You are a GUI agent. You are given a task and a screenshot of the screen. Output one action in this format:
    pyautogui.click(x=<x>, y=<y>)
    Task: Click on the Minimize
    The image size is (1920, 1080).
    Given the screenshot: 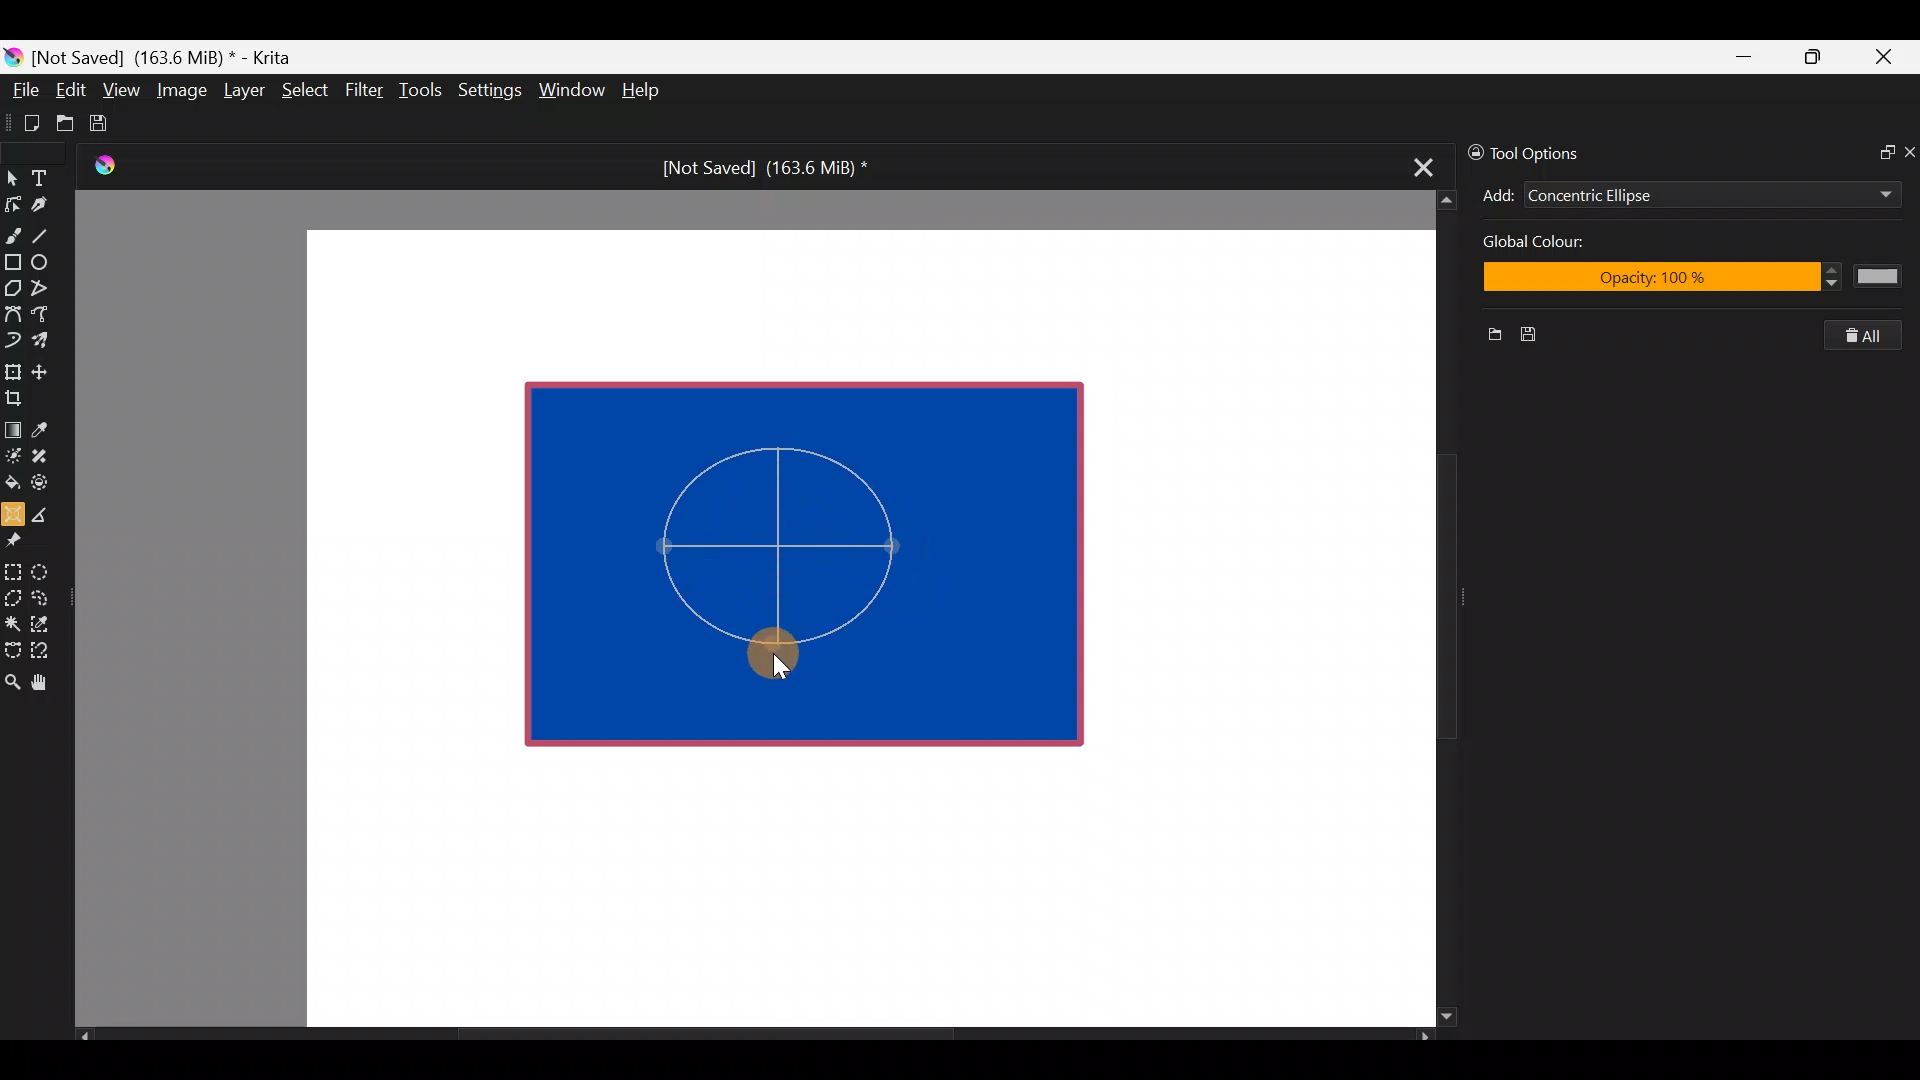 What is the action you would take?
    pyautogui.click(x=1745, y=57)
    